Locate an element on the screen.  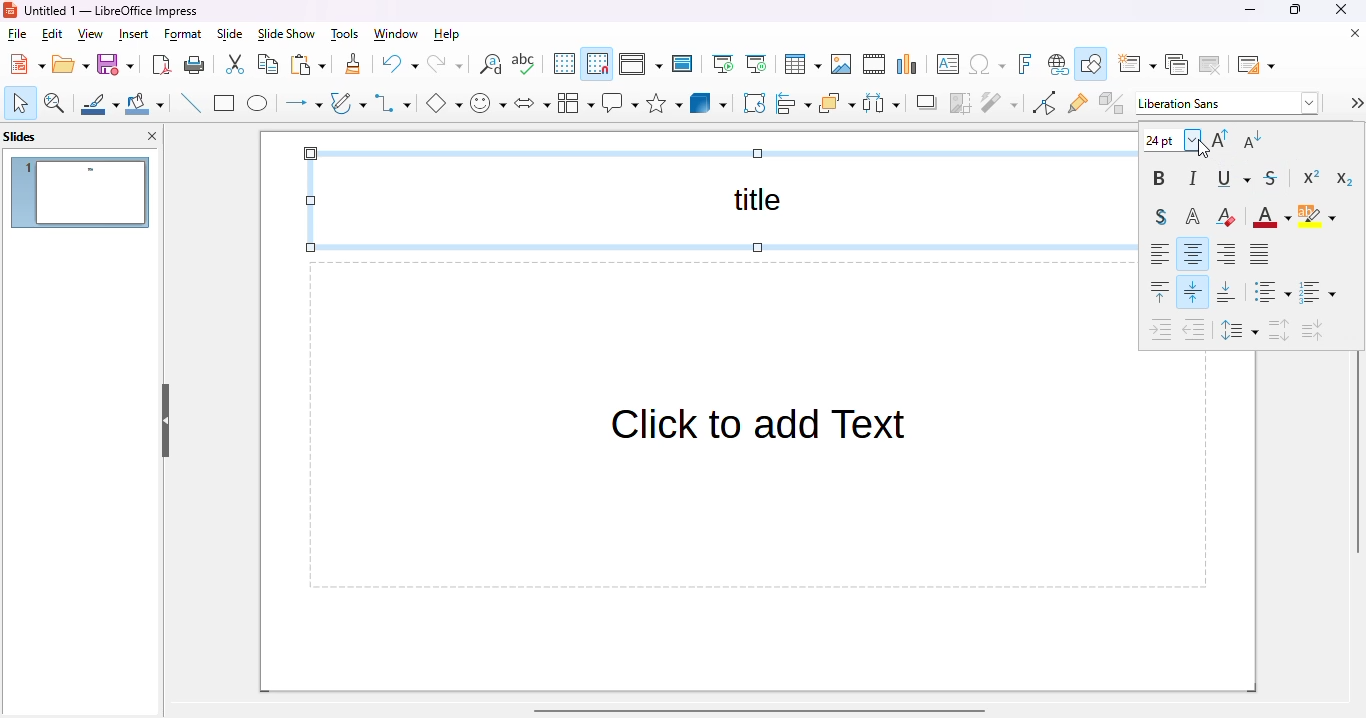
hide is located at coordinates (166, 420).